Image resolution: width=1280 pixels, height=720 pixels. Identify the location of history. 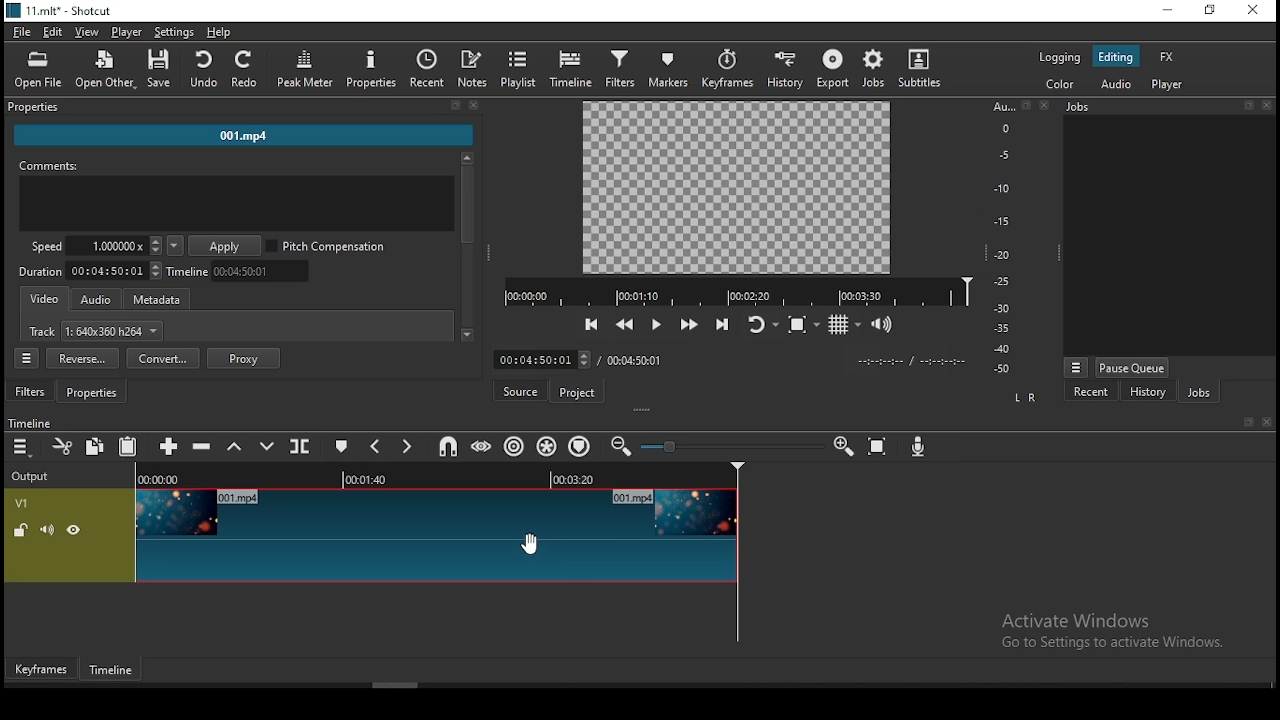
(1147, 392).